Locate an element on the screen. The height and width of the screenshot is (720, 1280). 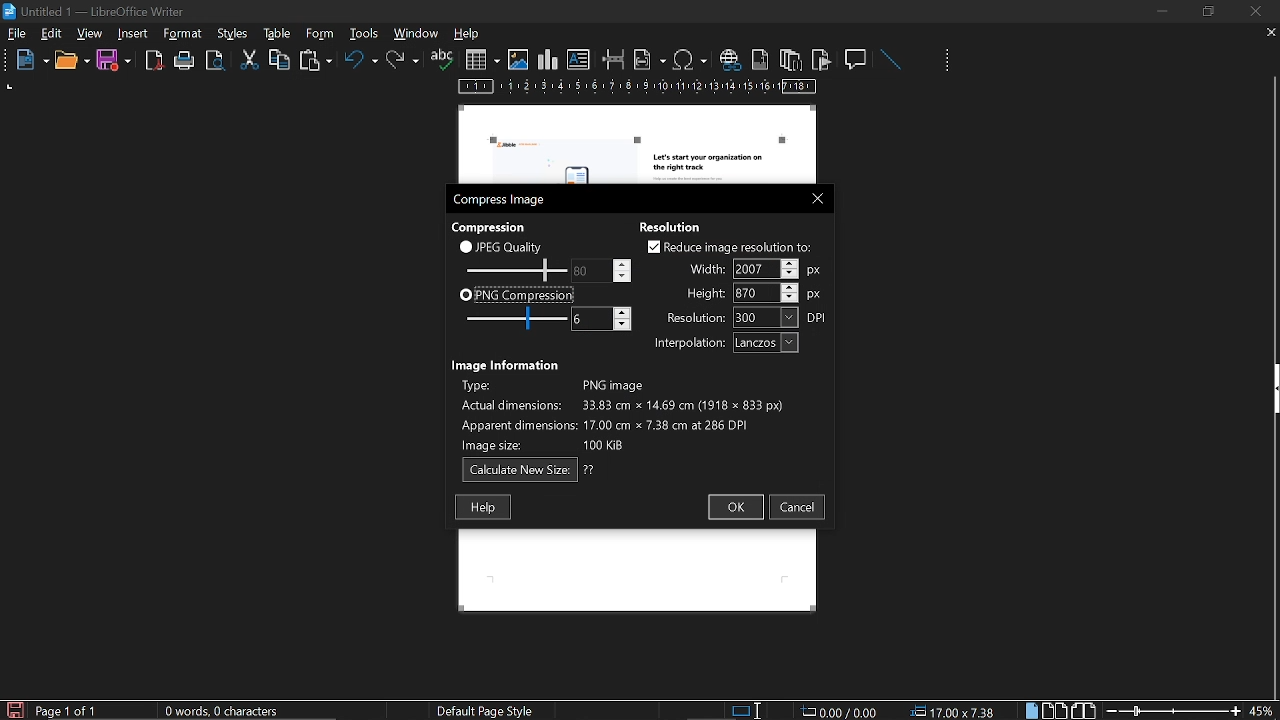
insert image is located at coordinates (518, 60).